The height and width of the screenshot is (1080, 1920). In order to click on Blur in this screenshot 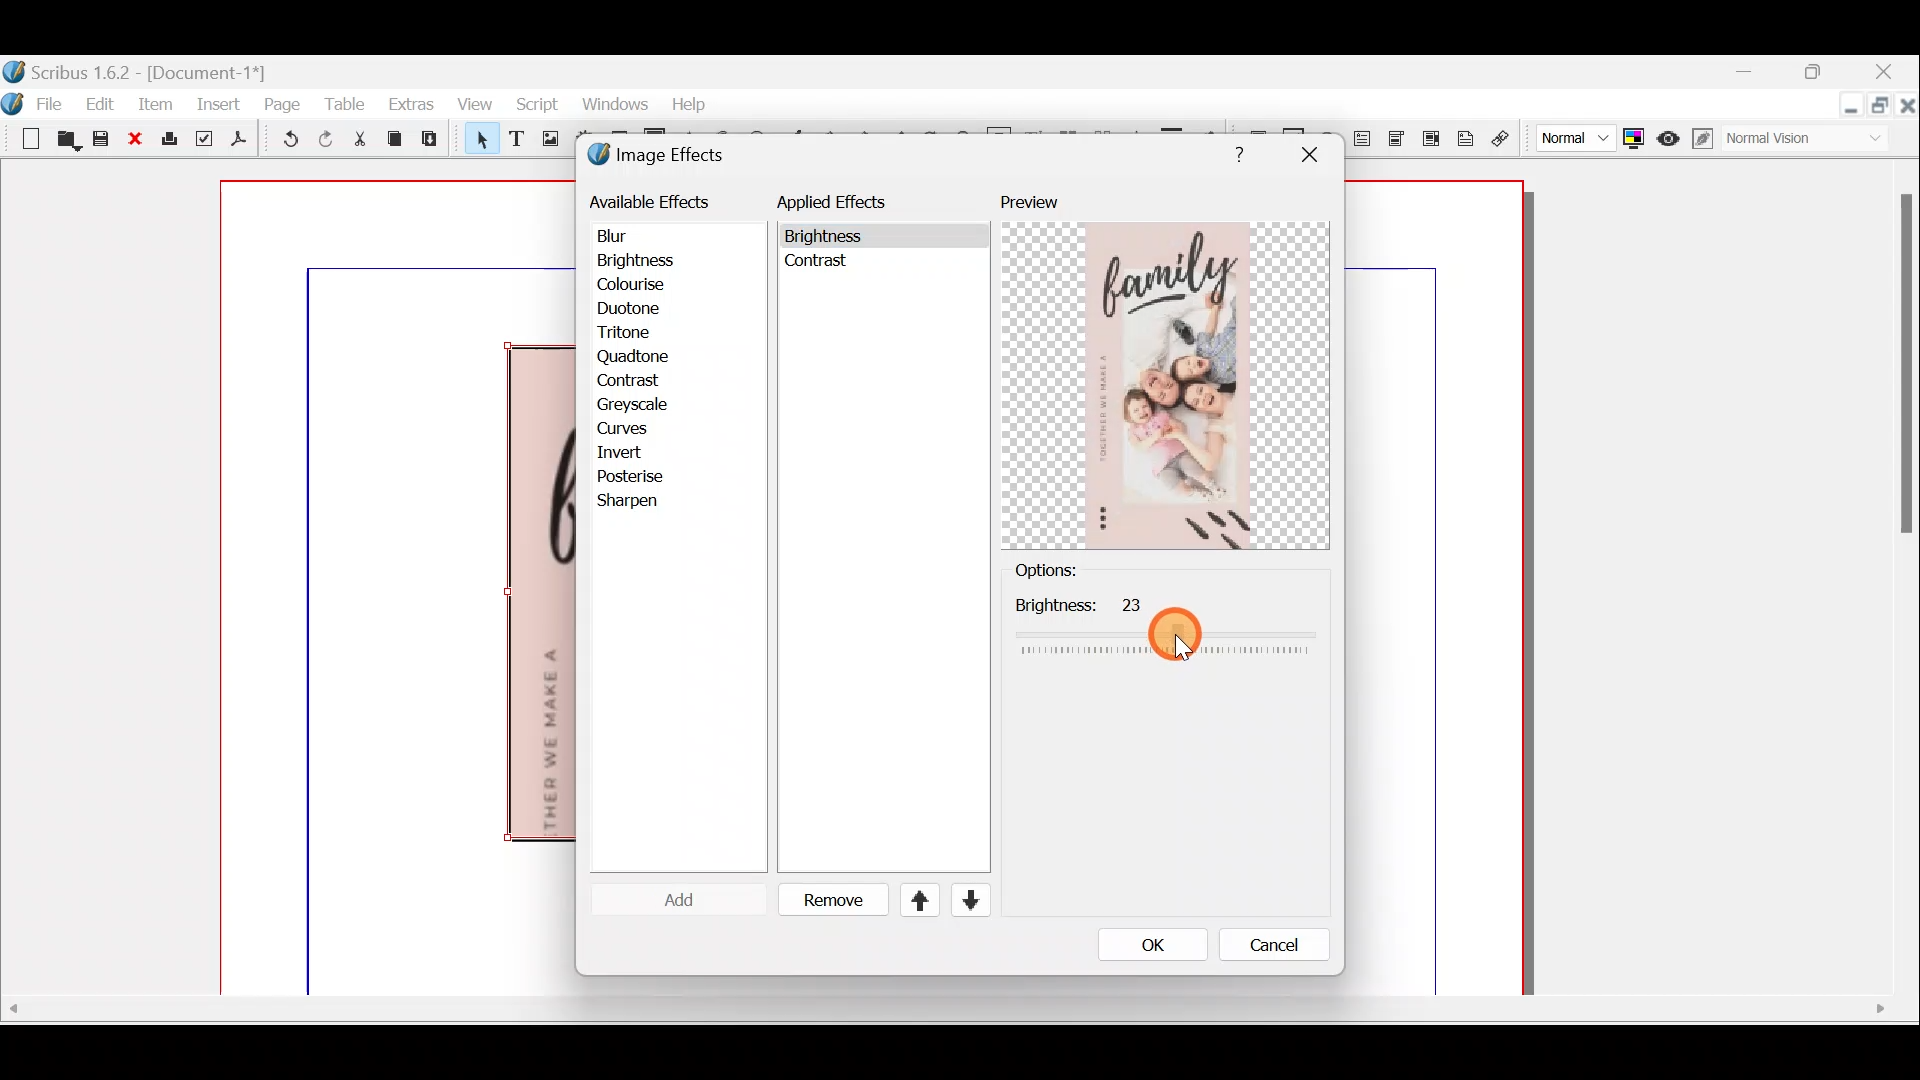, I will do `click(632, 236)`.